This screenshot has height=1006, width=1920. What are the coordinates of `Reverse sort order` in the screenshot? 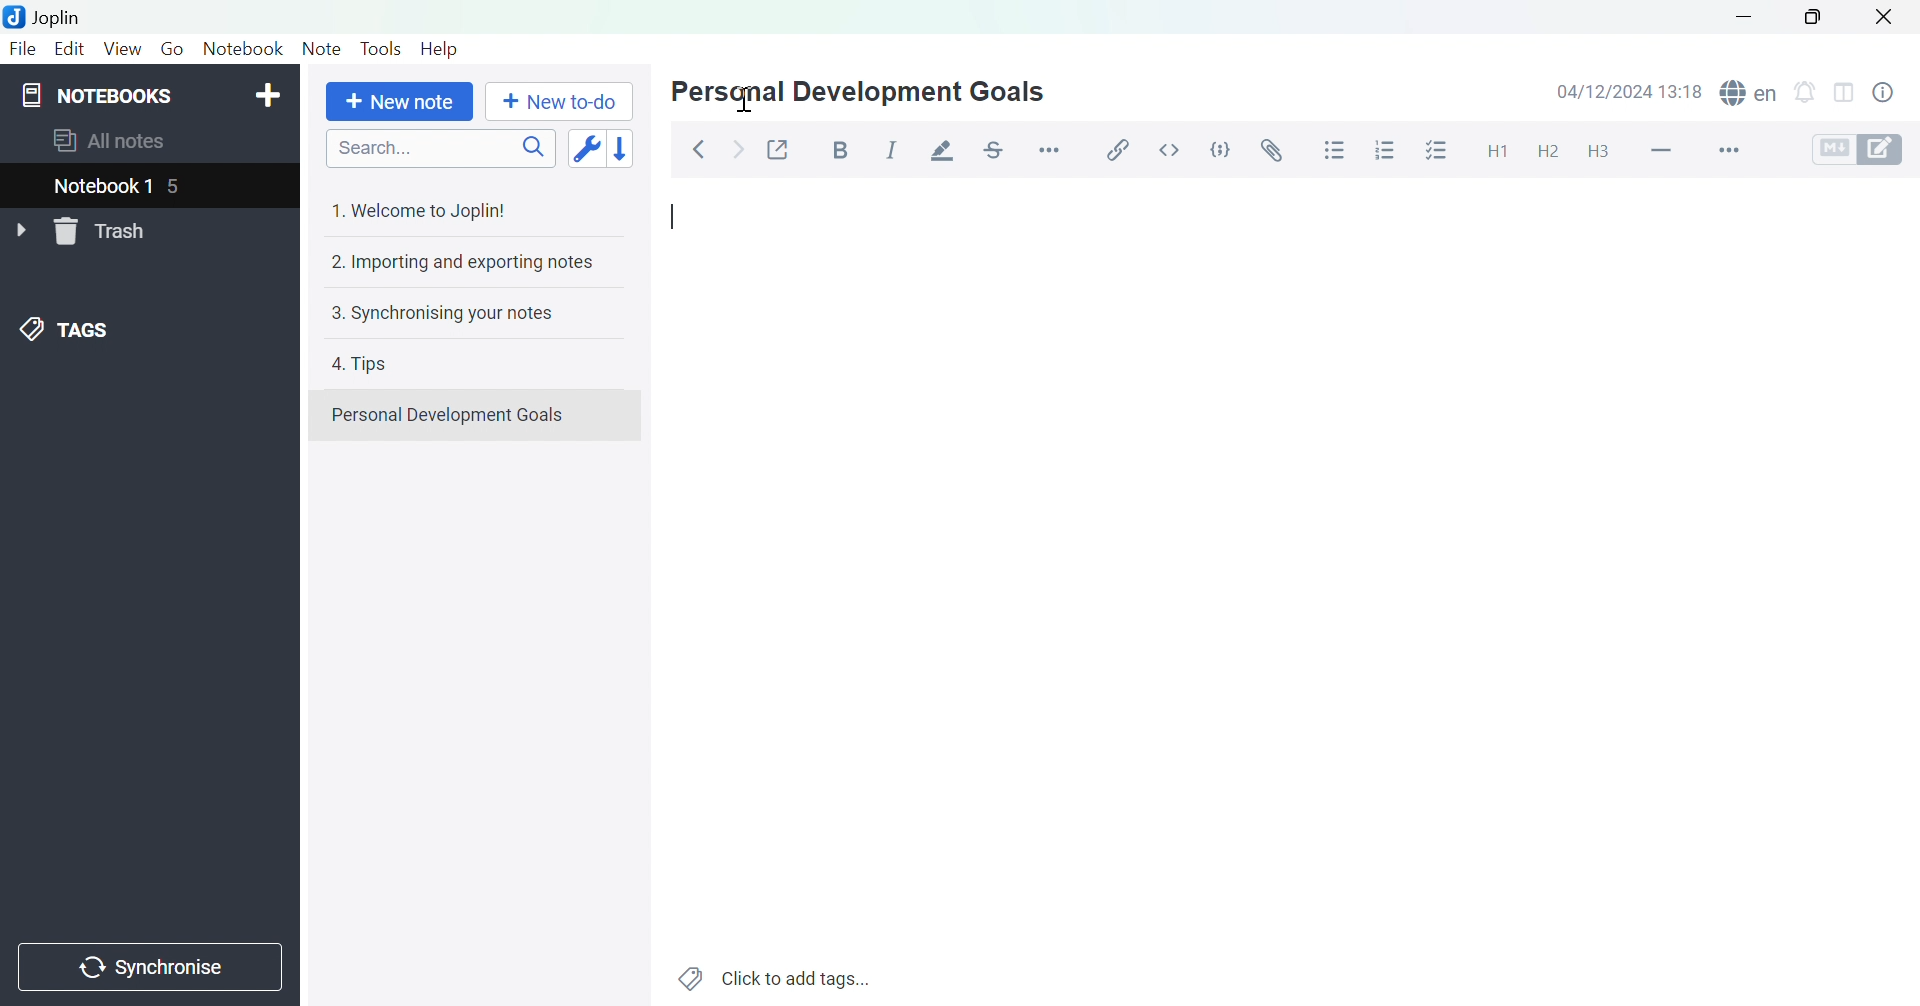 It's located at (622, 147).